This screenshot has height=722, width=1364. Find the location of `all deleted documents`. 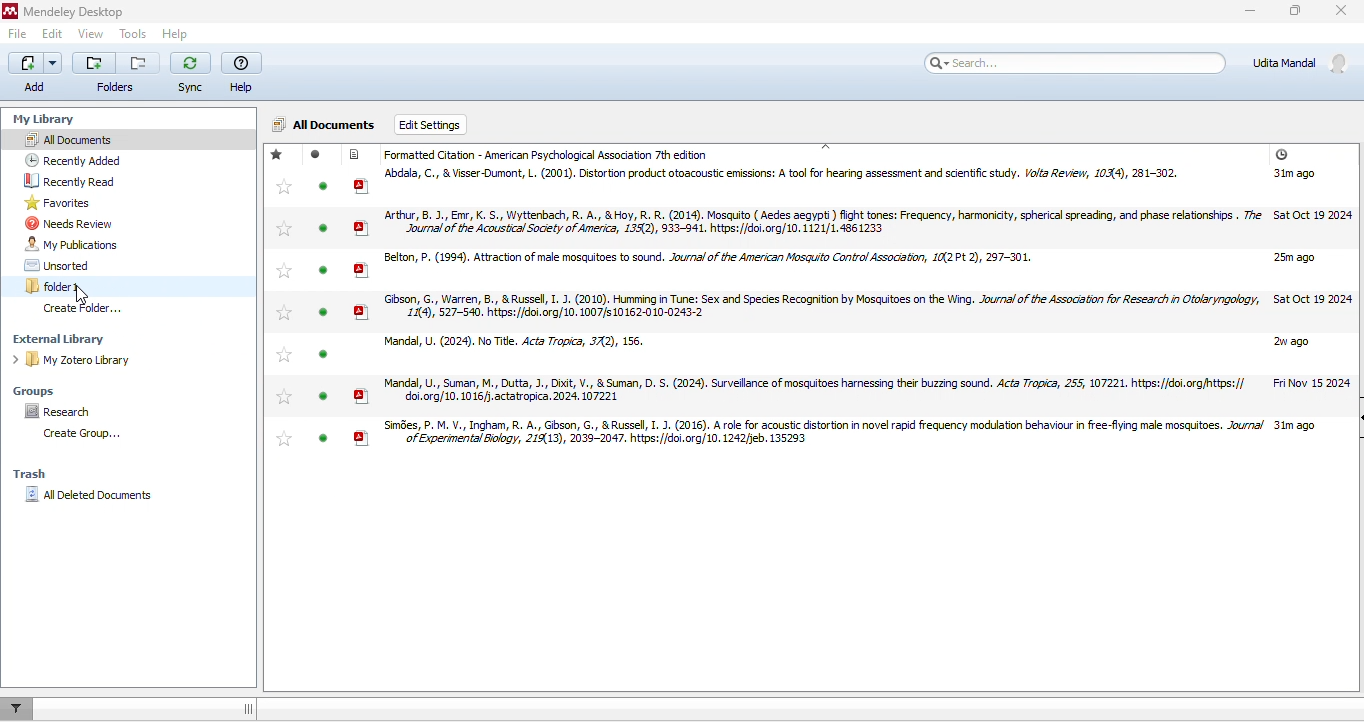

all deleted documents is located at coordinates (90, 496).